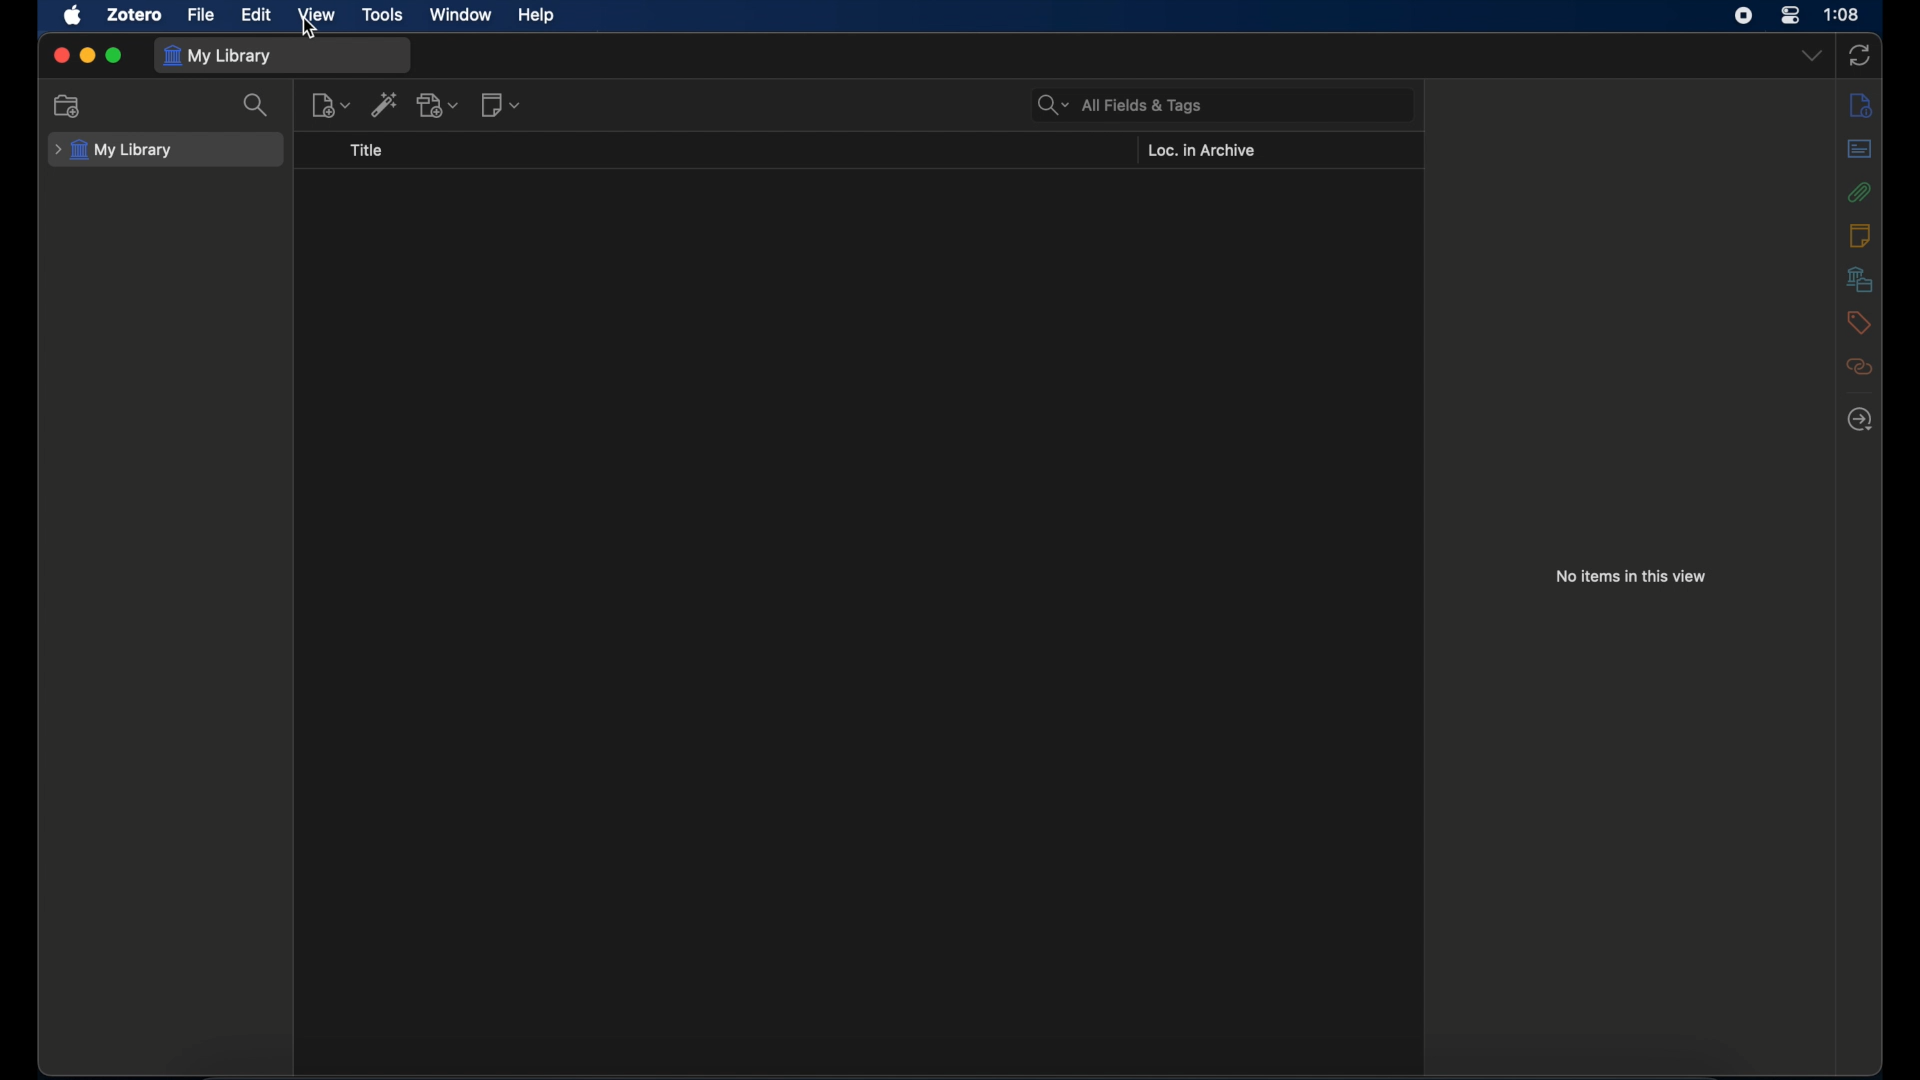  What do you see at coordinates (1630, 577) in the screenshot?
I see `no items in this view` at bounding box center [1630, 577].